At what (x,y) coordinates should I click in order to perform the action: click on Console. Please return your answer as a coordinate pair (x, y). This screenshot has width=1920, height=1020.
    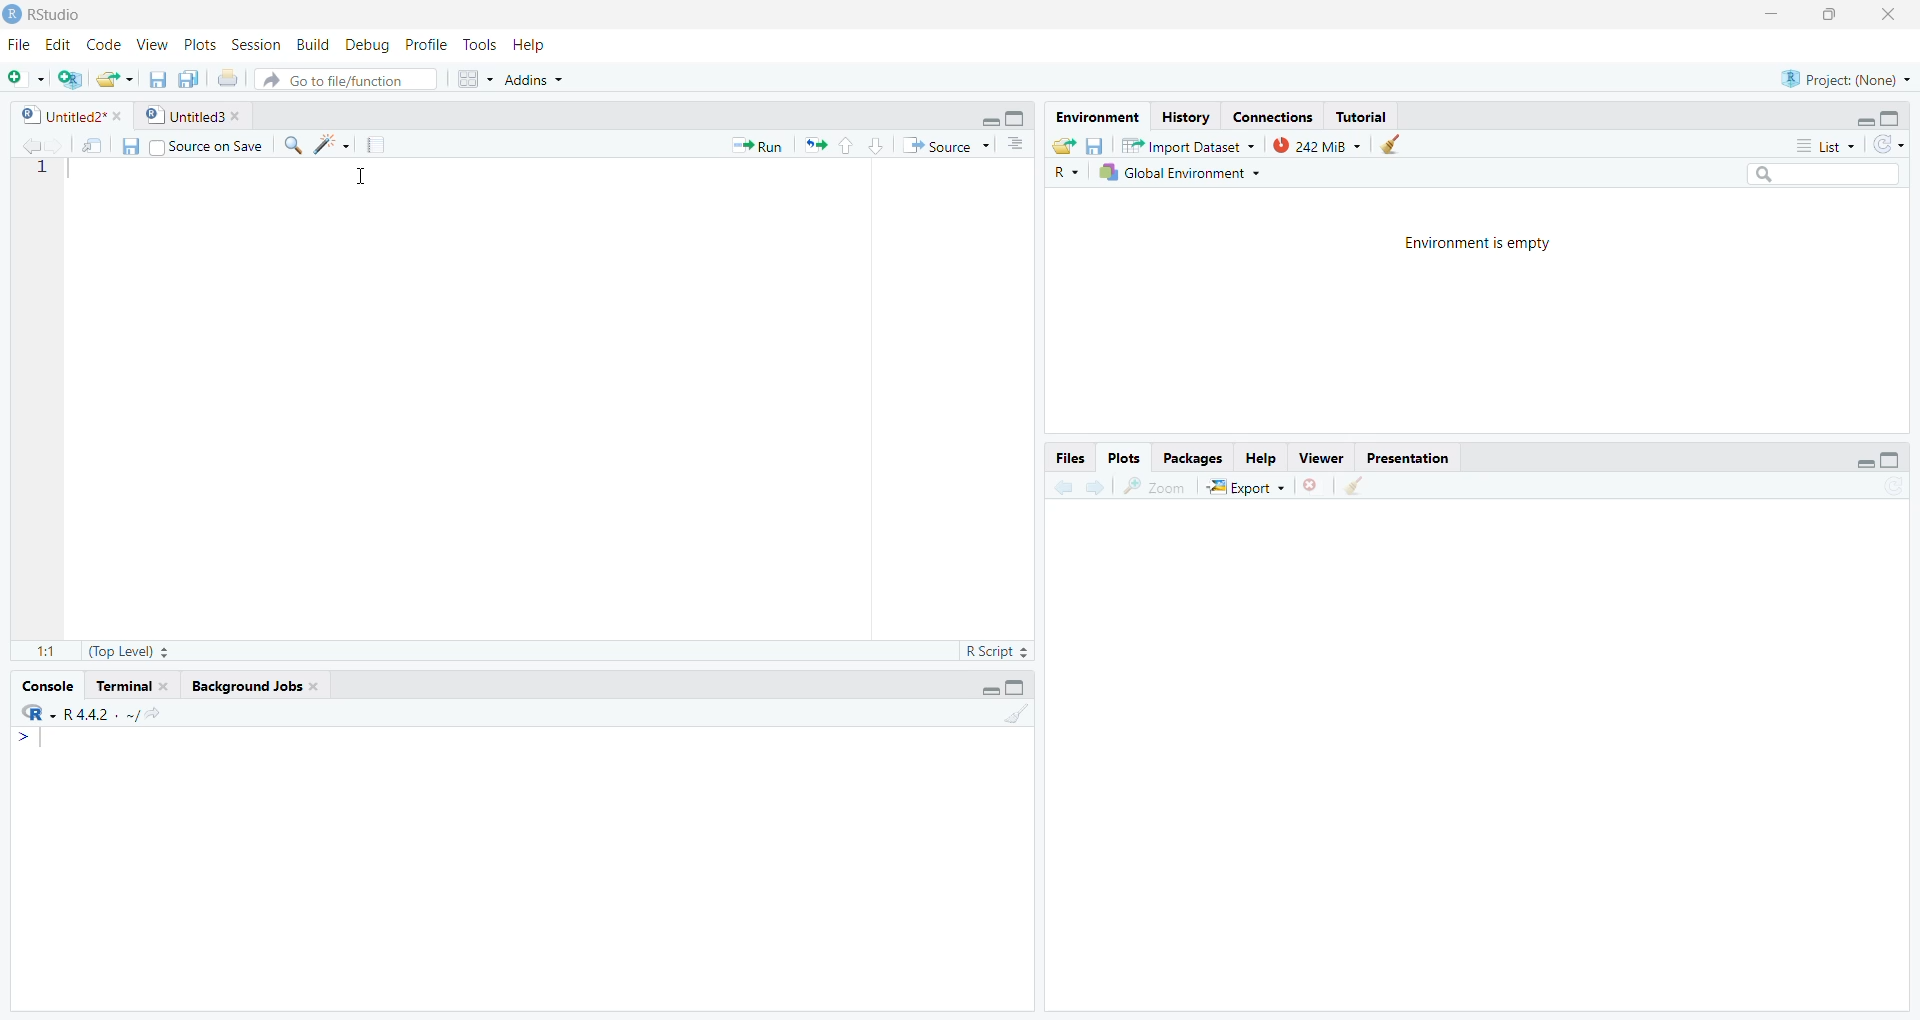
    Looking at the image, I should click on (47, 686).